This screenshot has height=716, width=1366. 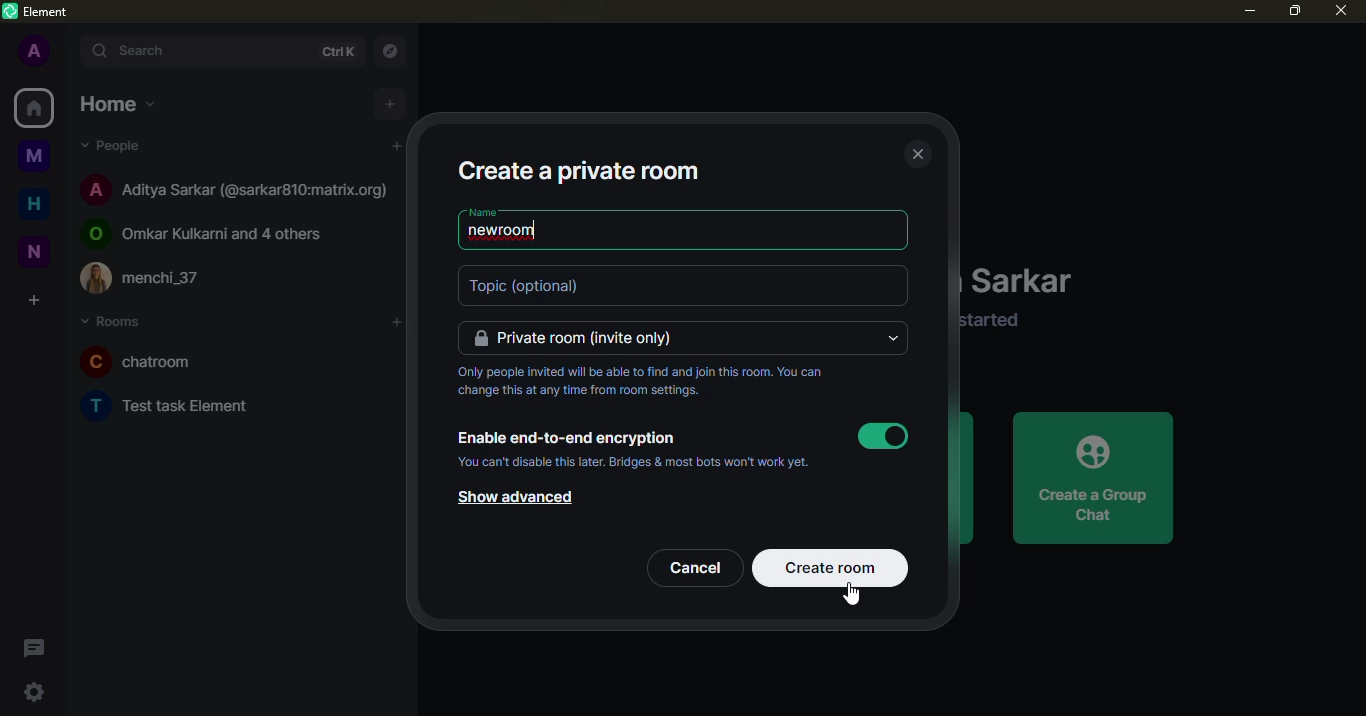 What do you see at coordinates (396, 50) in the screenshot?
I see `navigator` at bounding box center [396, 50].